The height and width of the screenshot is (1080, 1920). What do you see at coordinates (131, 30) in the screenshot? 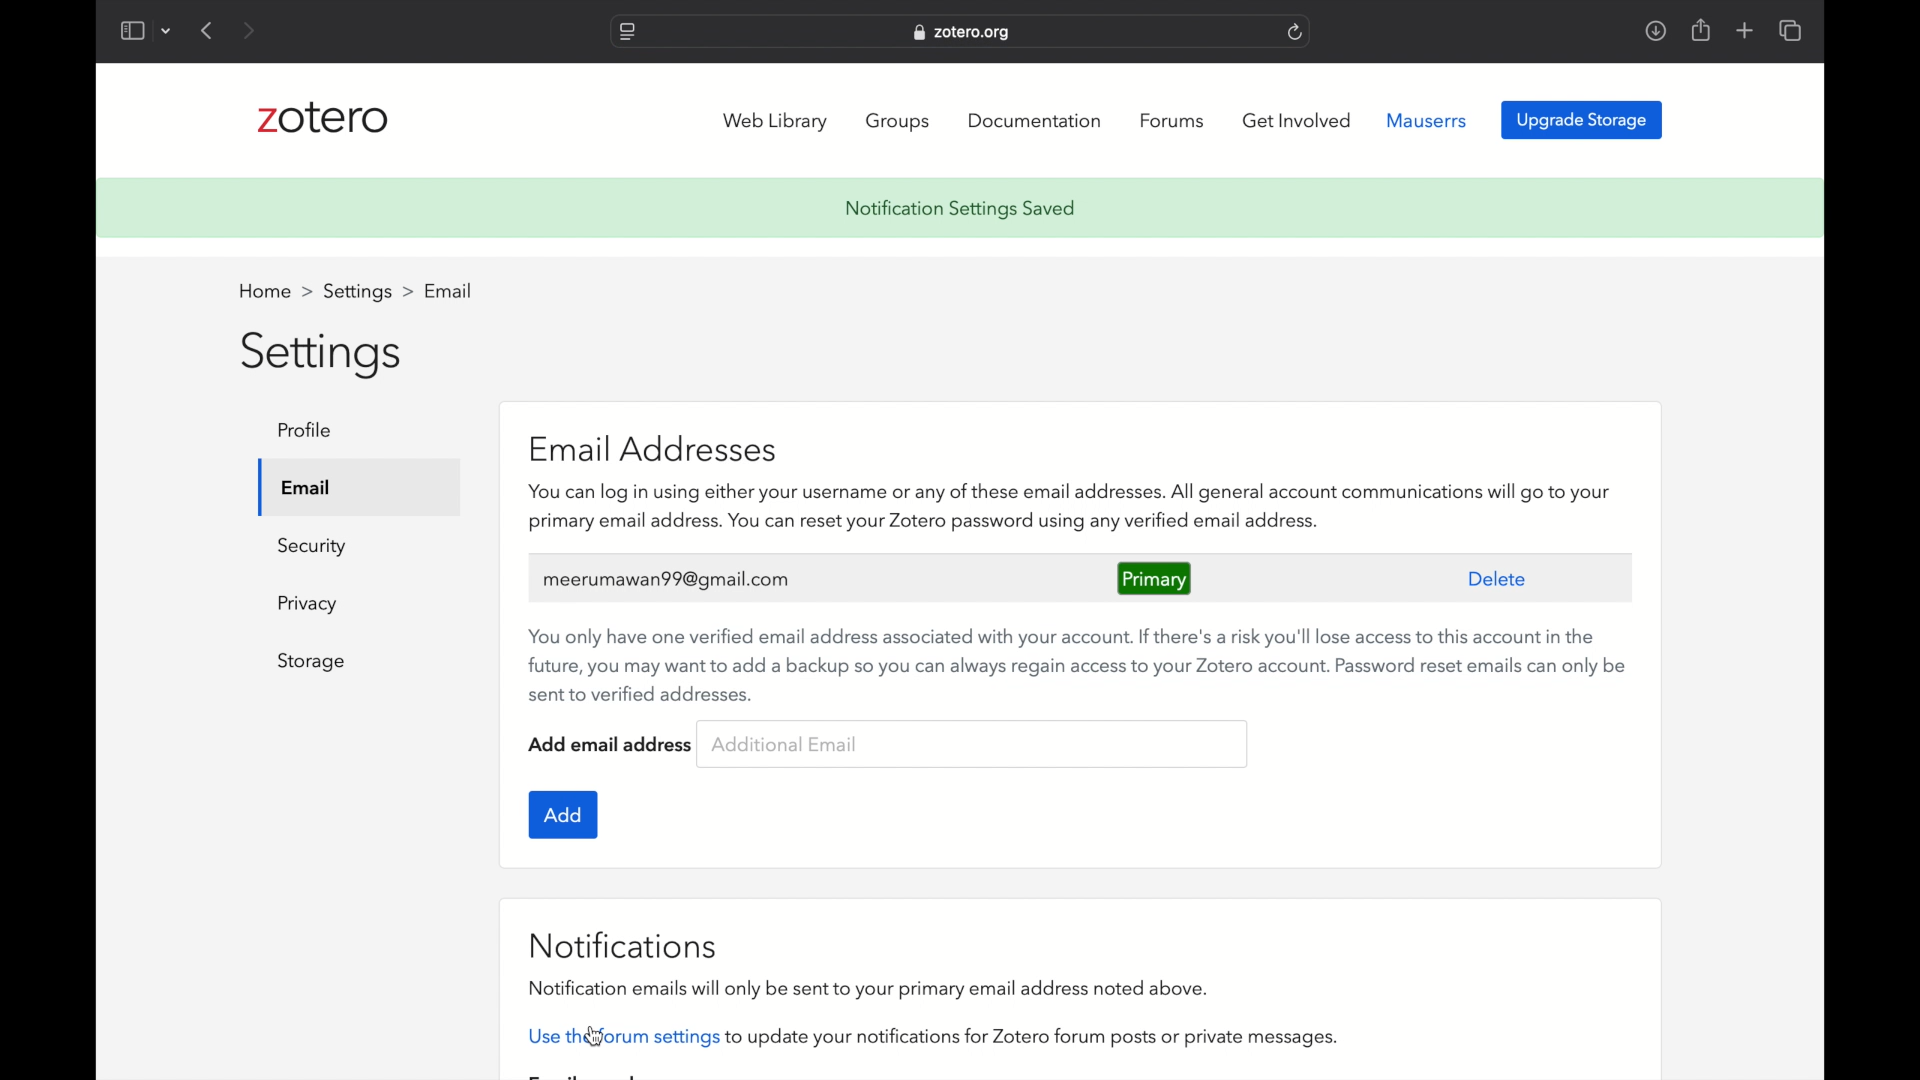
I see `show sidebar` at bounding box center [131, 30].